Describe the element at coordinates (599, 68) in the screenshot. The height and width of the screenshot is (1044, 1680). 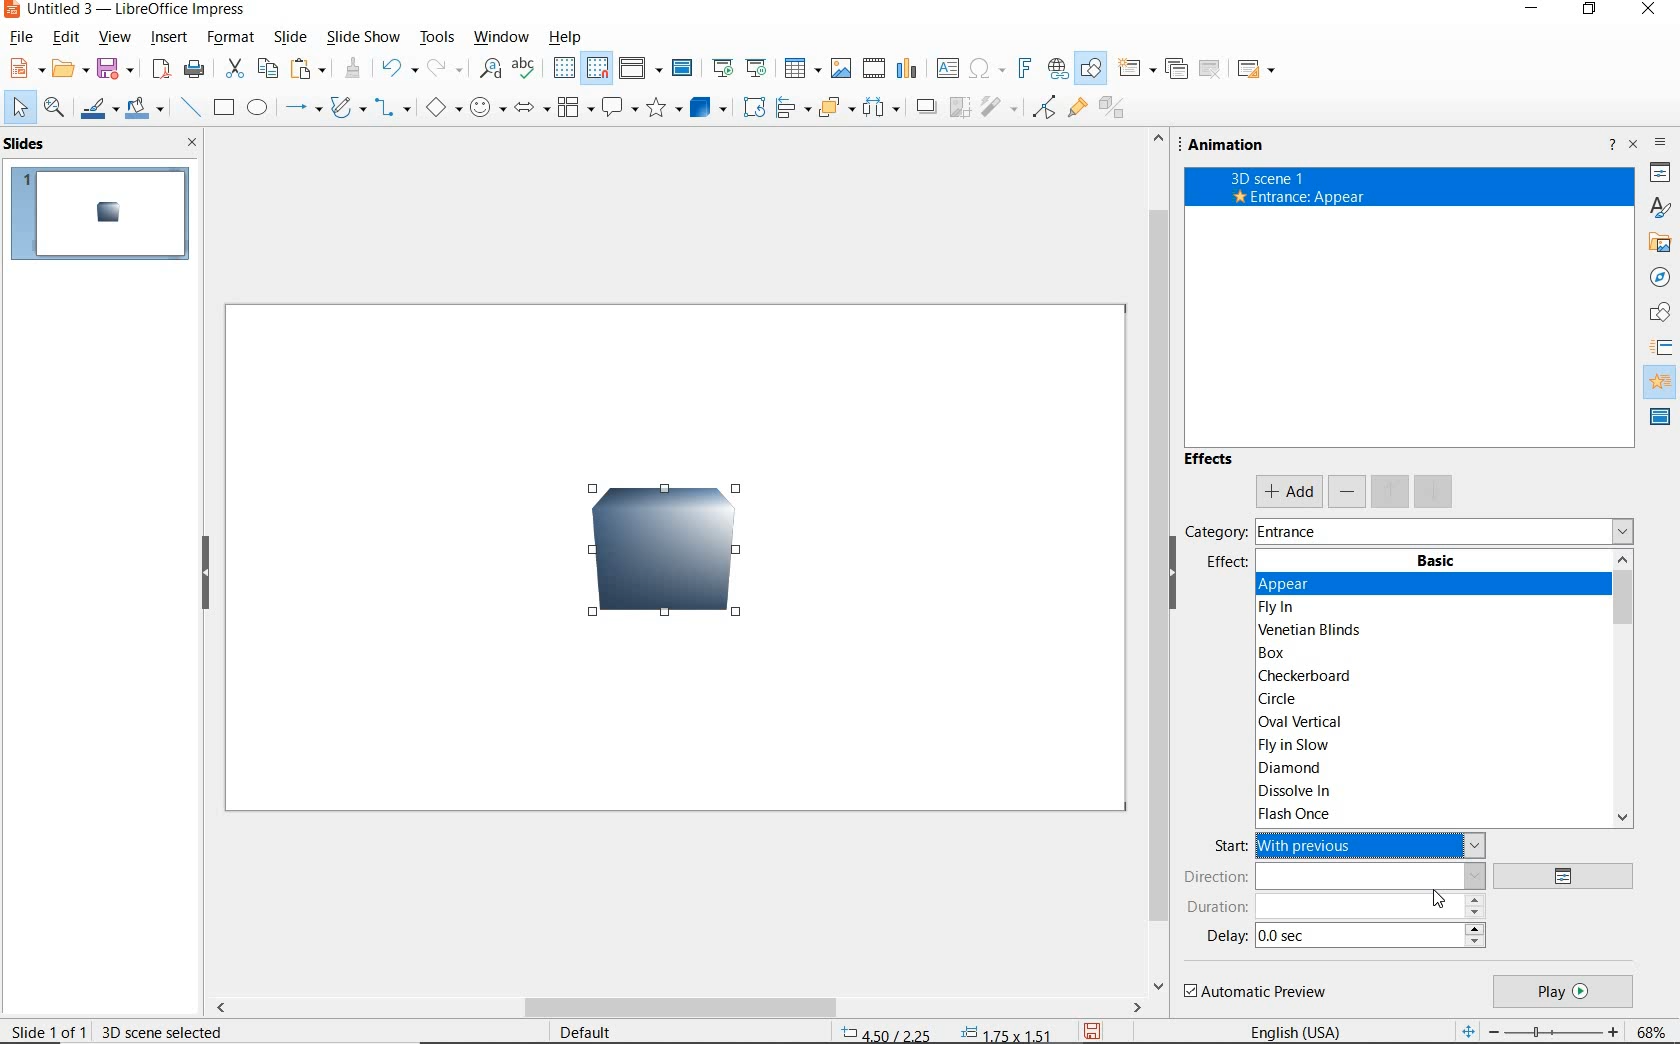
I see `snap to grid` at that location.